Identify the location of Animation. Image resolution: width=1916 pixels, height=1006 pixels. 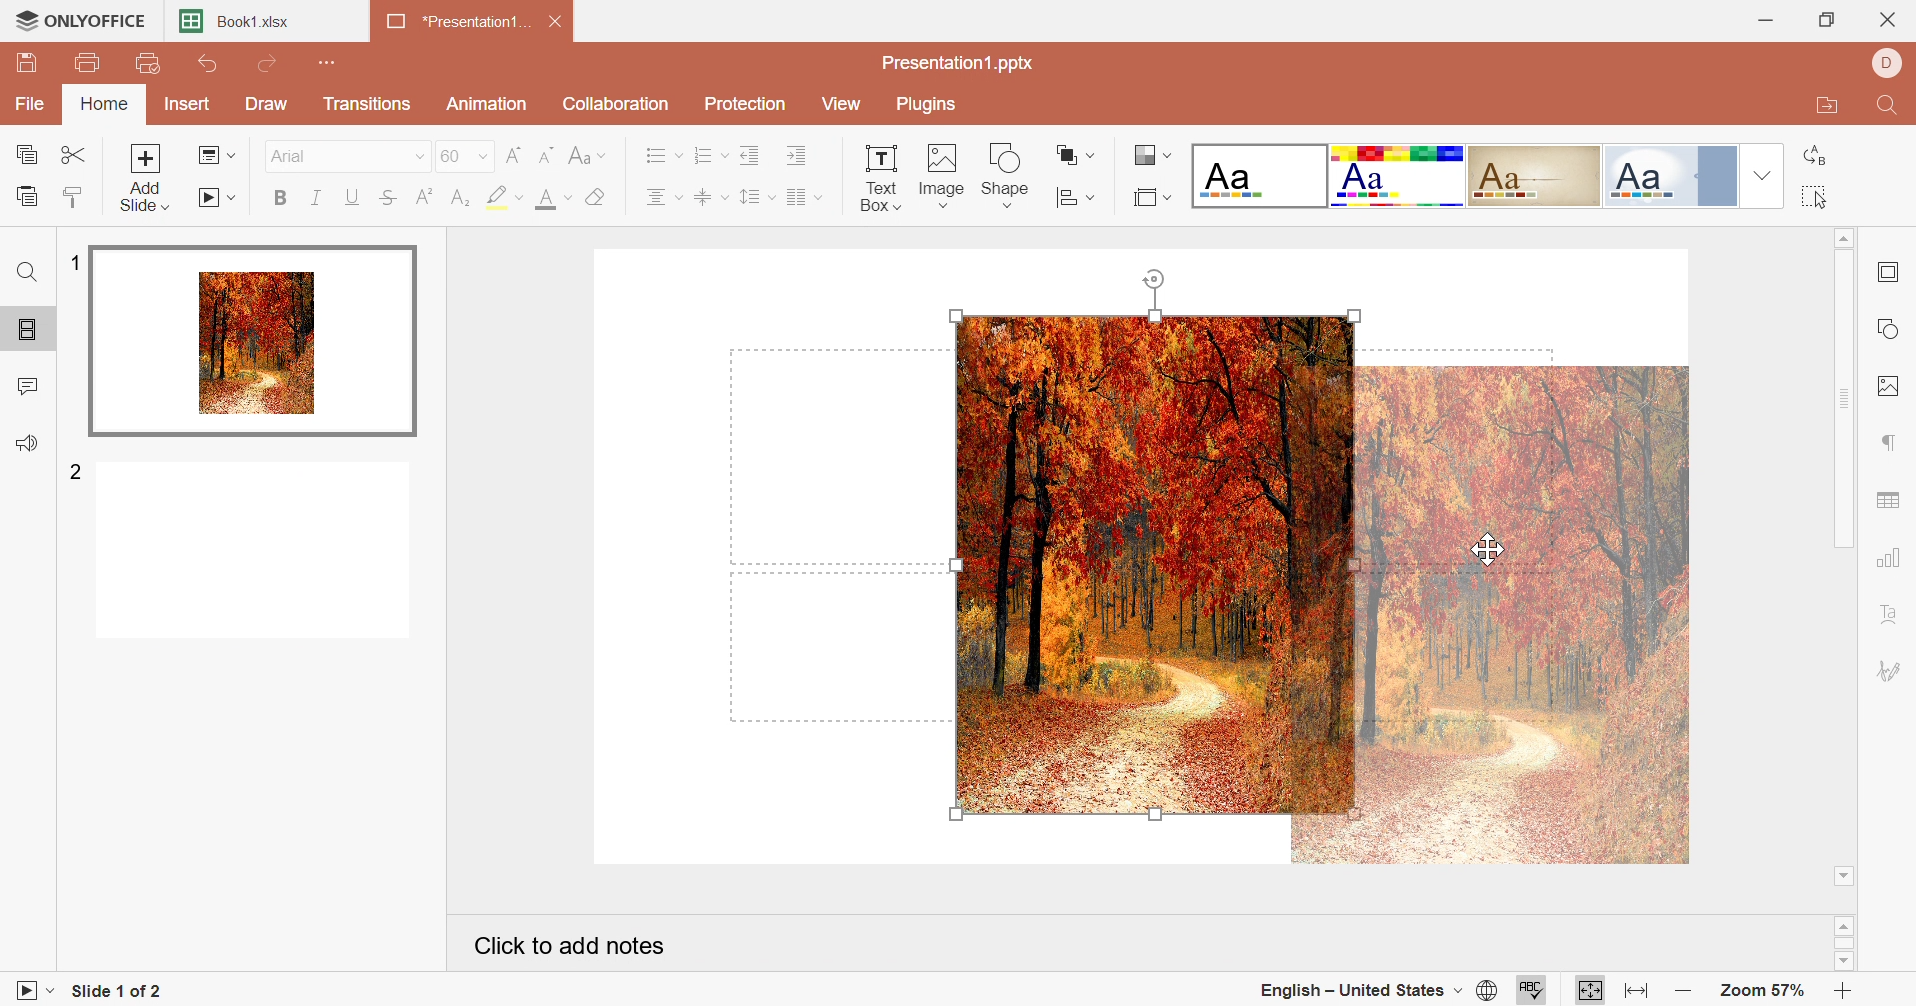
(490, 104).